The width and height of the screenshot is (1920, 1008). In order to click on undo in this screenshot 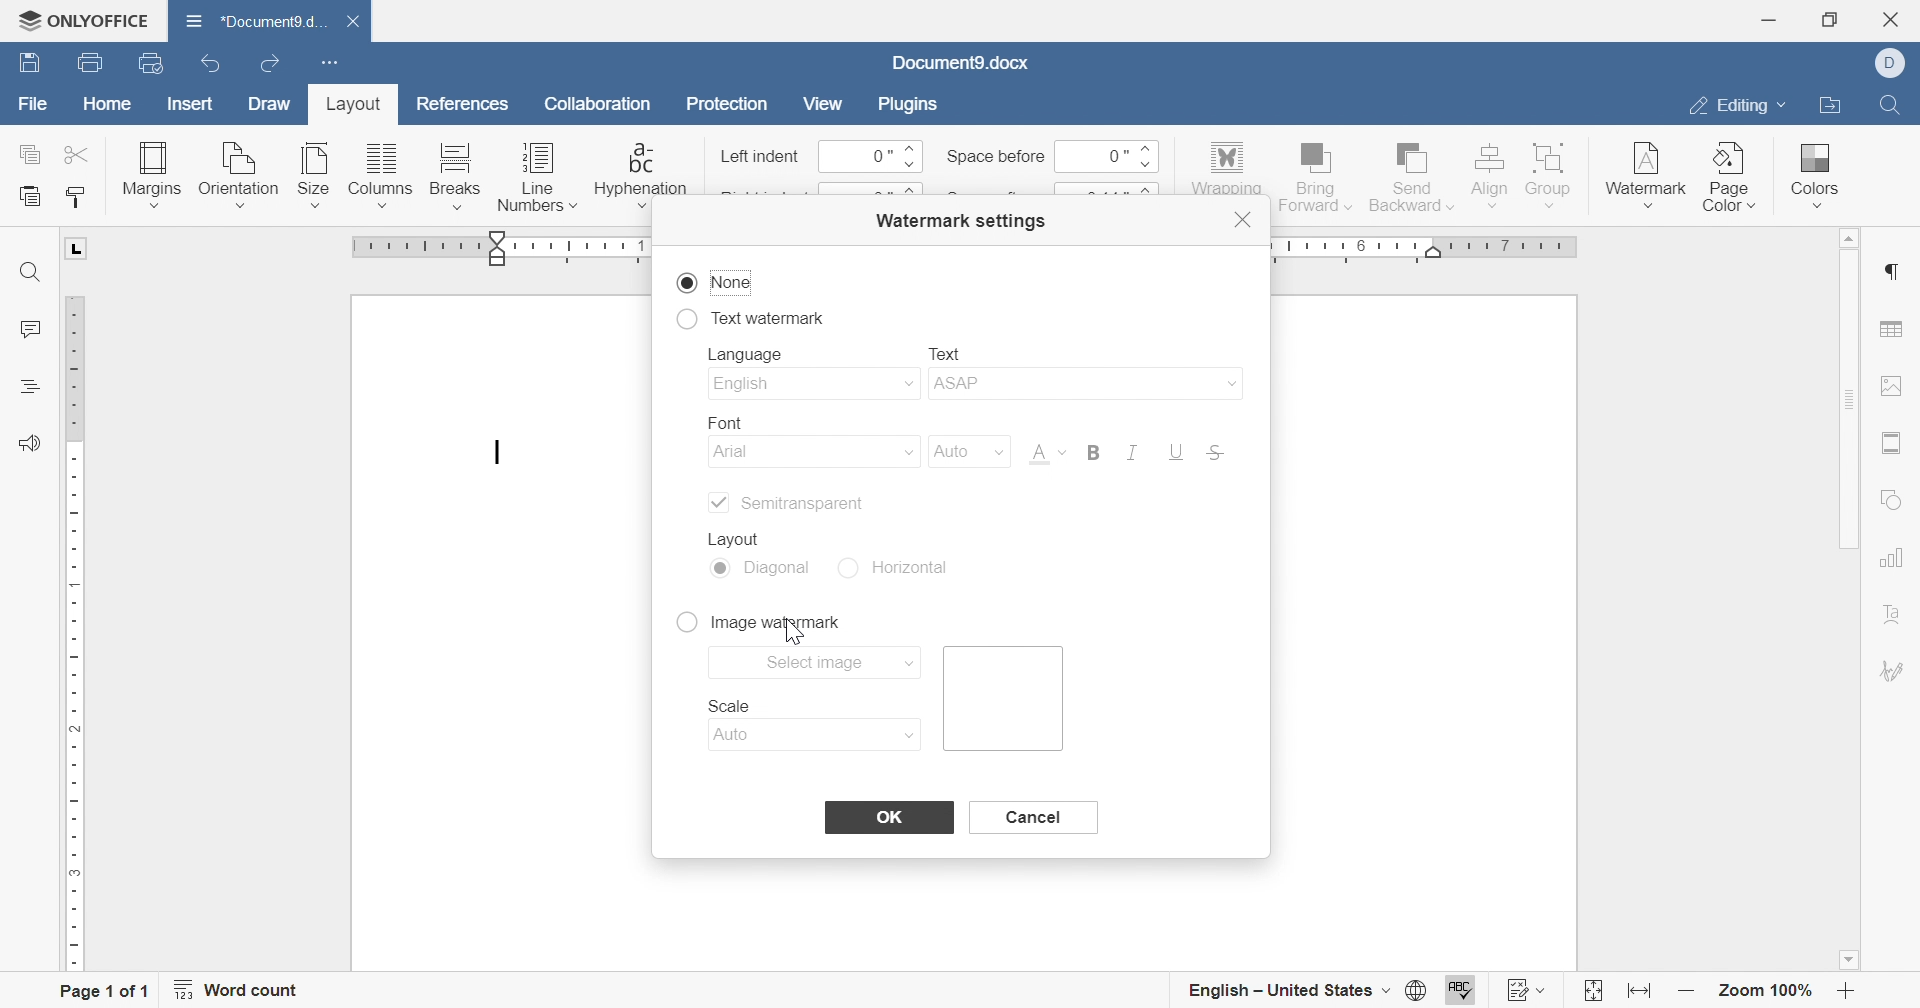, I will do `click(217, 66)`.